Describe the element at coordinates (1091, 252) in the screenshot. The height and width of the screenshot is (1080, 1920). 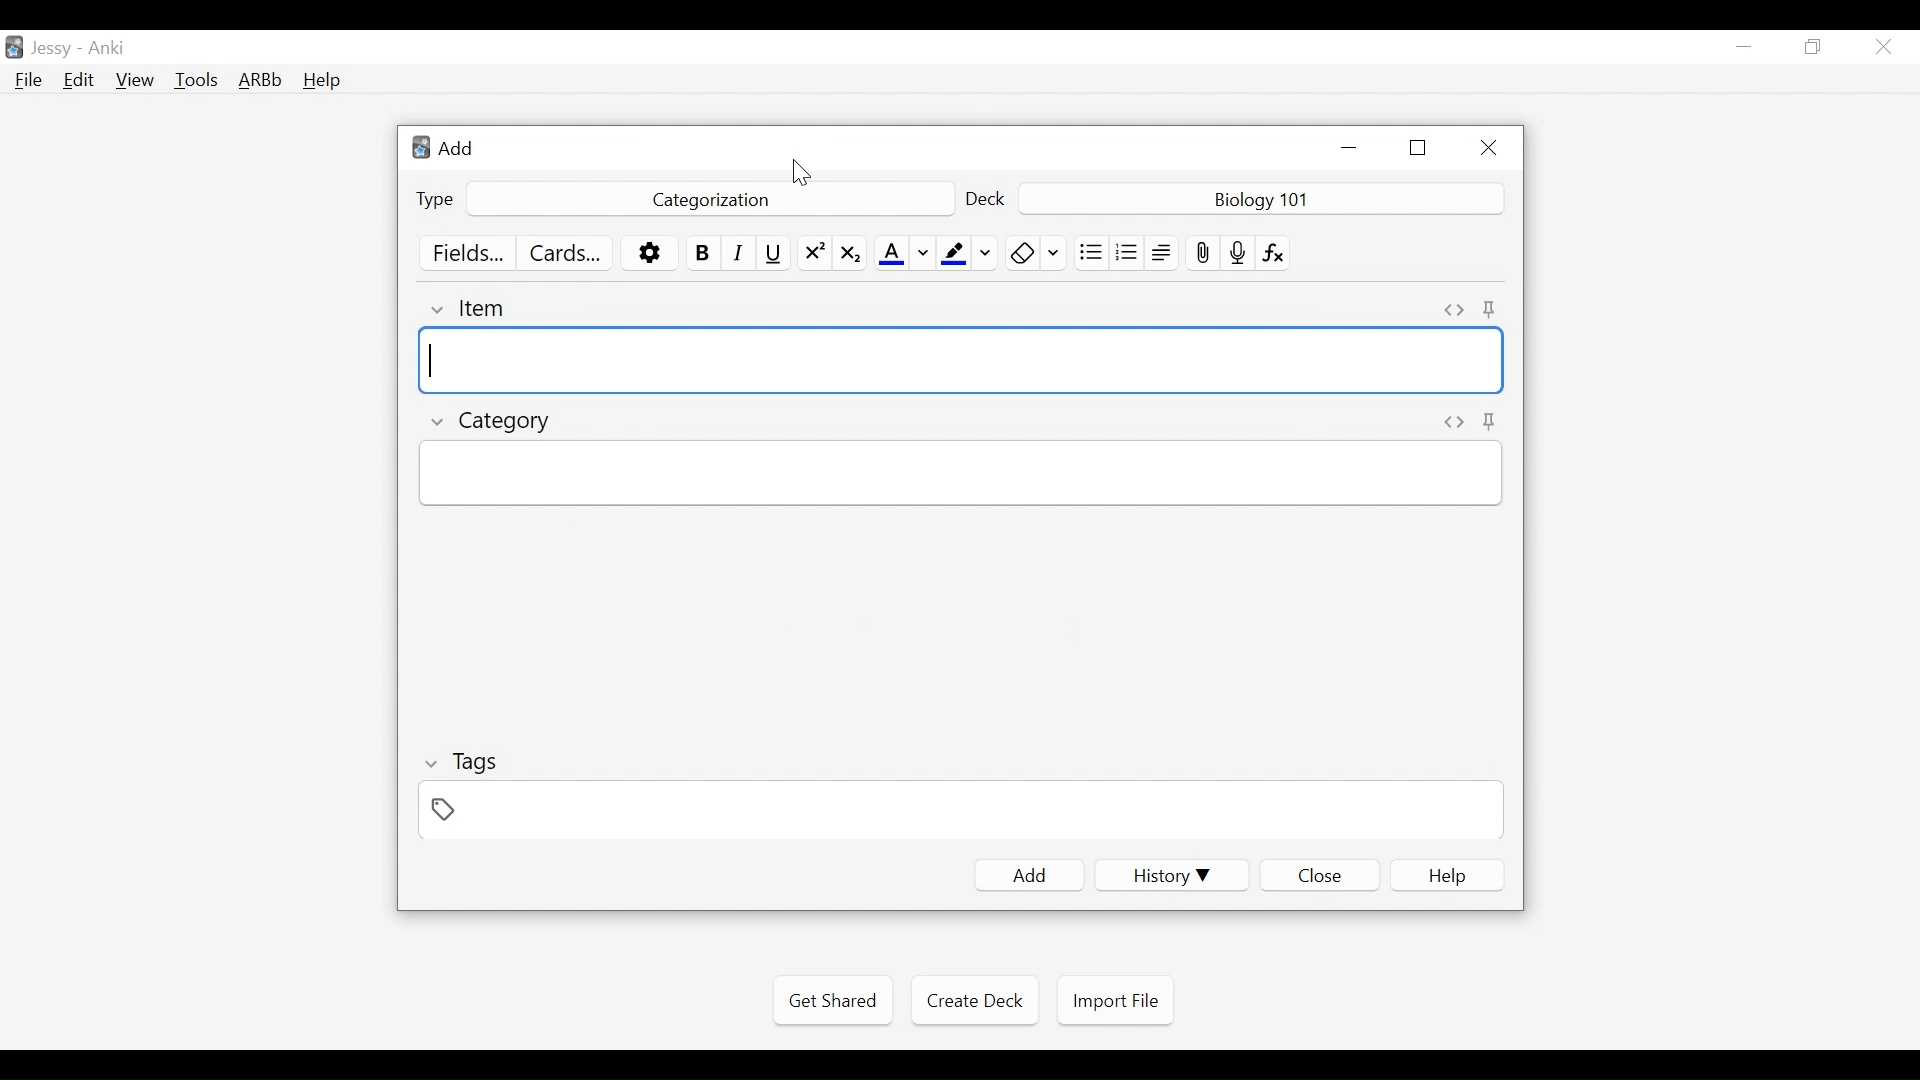
I see `Unordered list` at that location.